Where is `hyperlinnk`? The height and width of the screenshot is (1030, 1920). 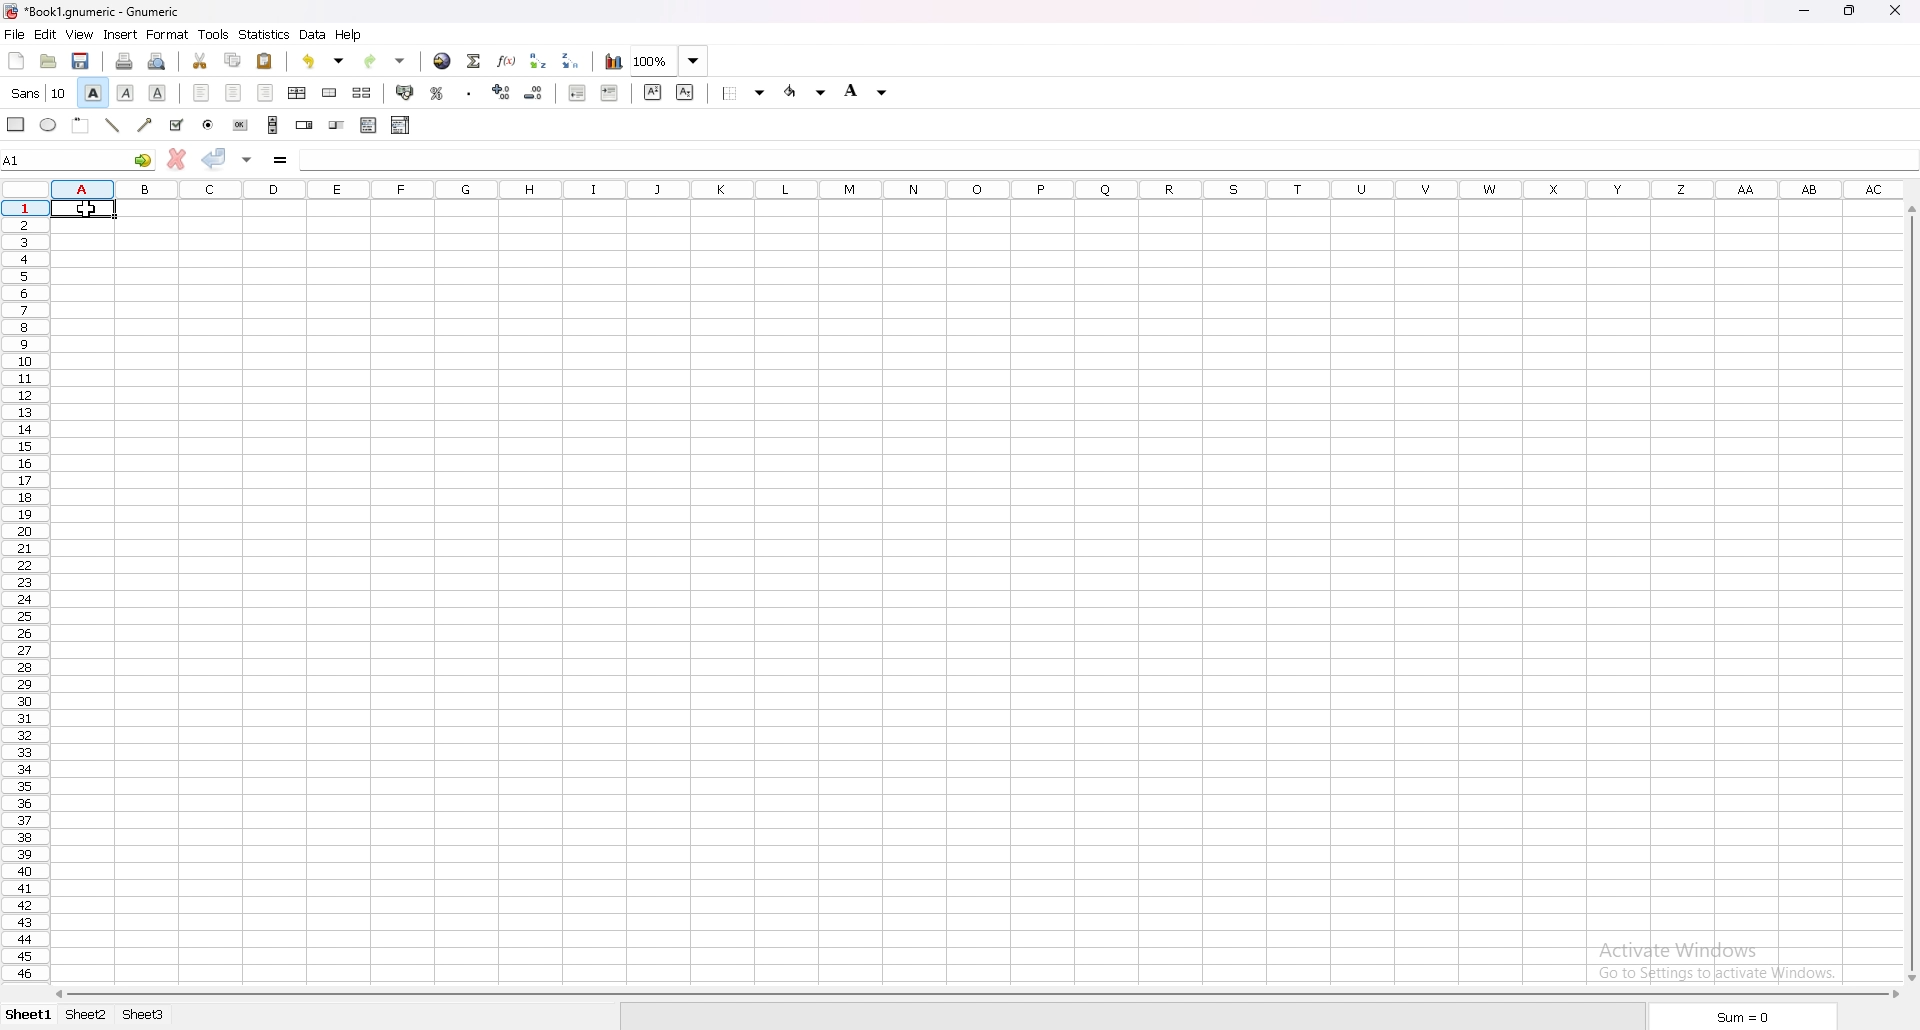
hyperlinnk is located at coordinates (443, 60).